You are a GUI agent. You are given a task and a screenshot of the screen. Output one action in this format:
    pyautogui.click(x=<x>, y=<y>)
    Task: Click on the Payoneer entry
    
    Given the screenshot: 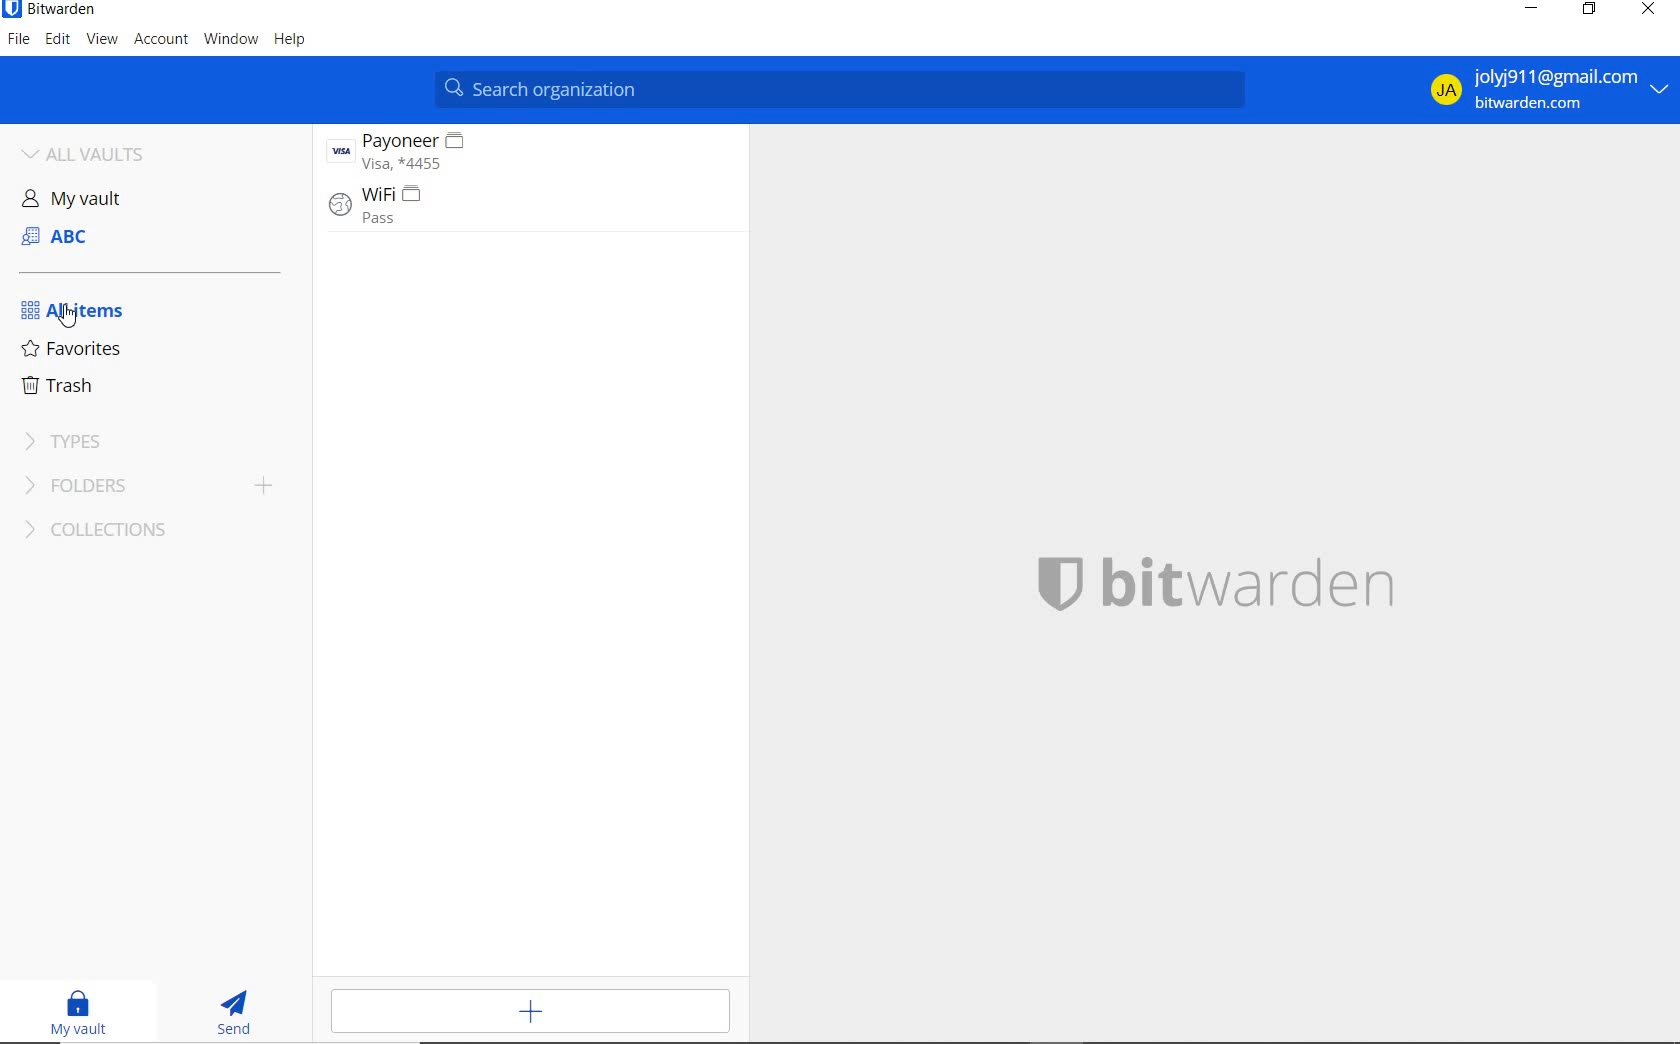 What is the action you would take?
    pyautogui.click(x=449, y=151)
    